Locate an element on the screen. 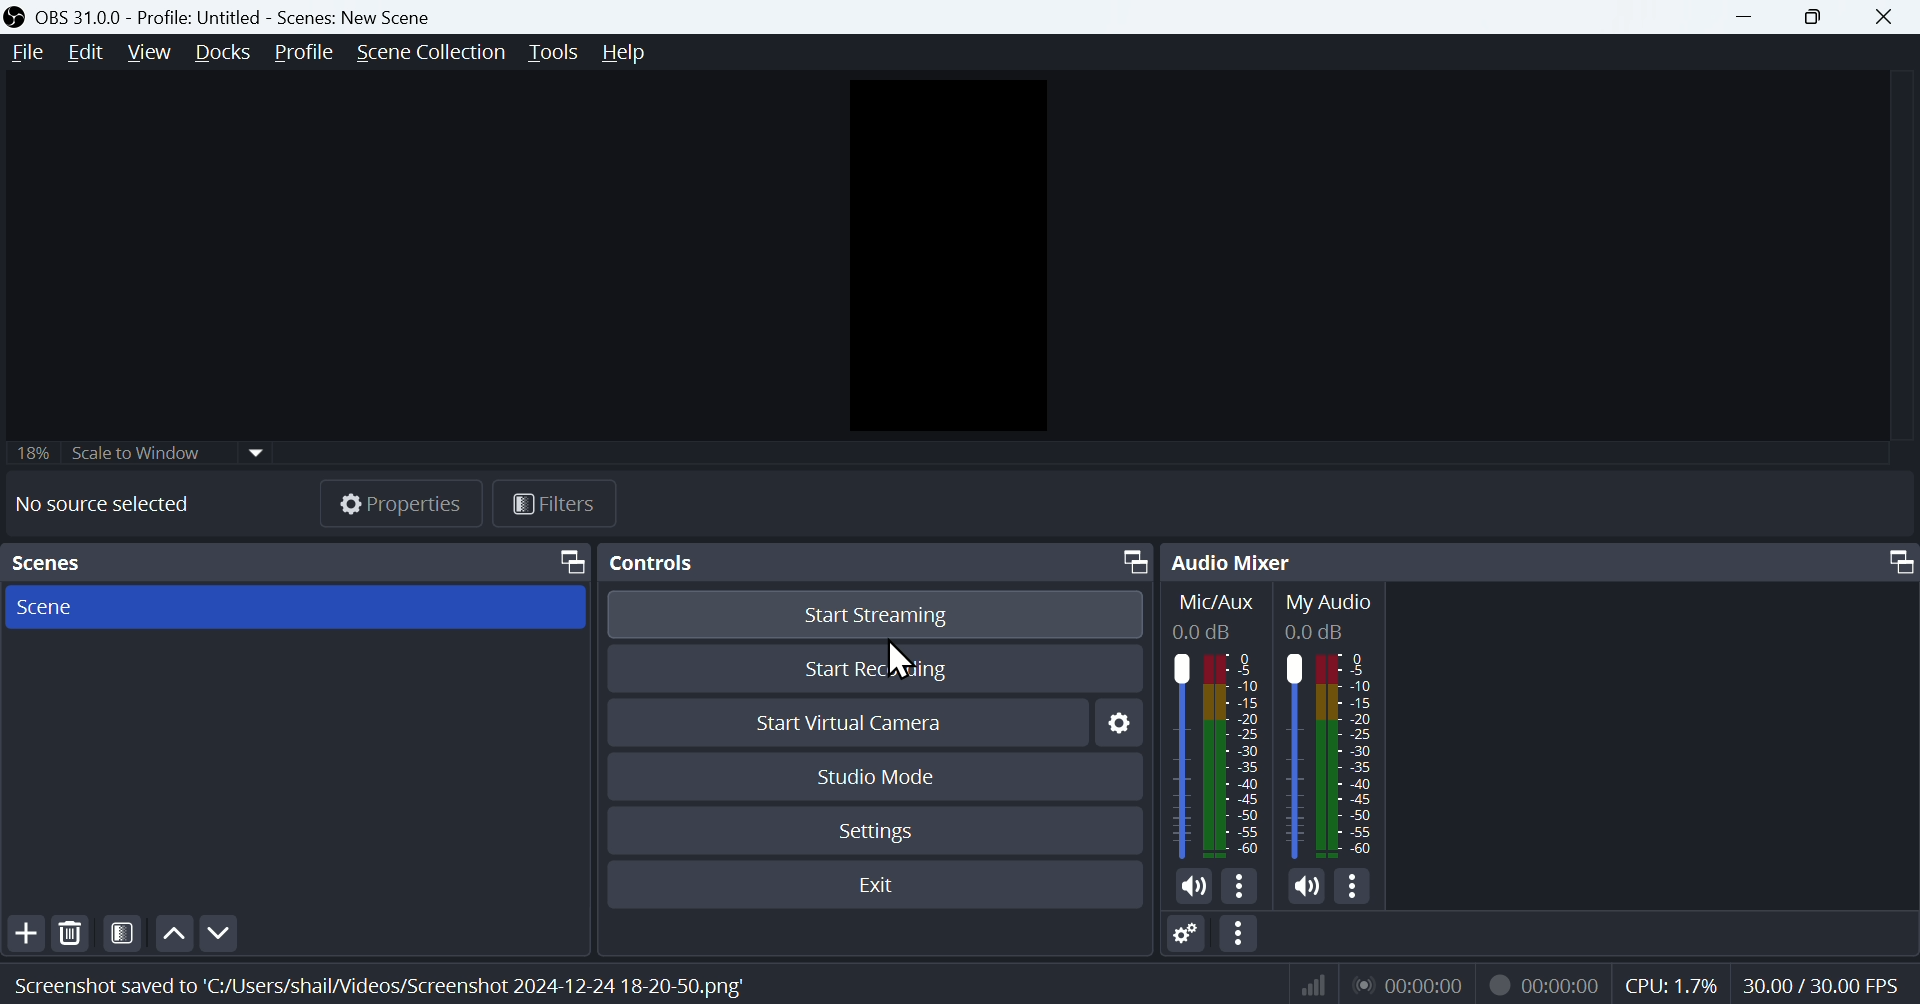  Audio Mixer is located at coordinates (1236, 561).